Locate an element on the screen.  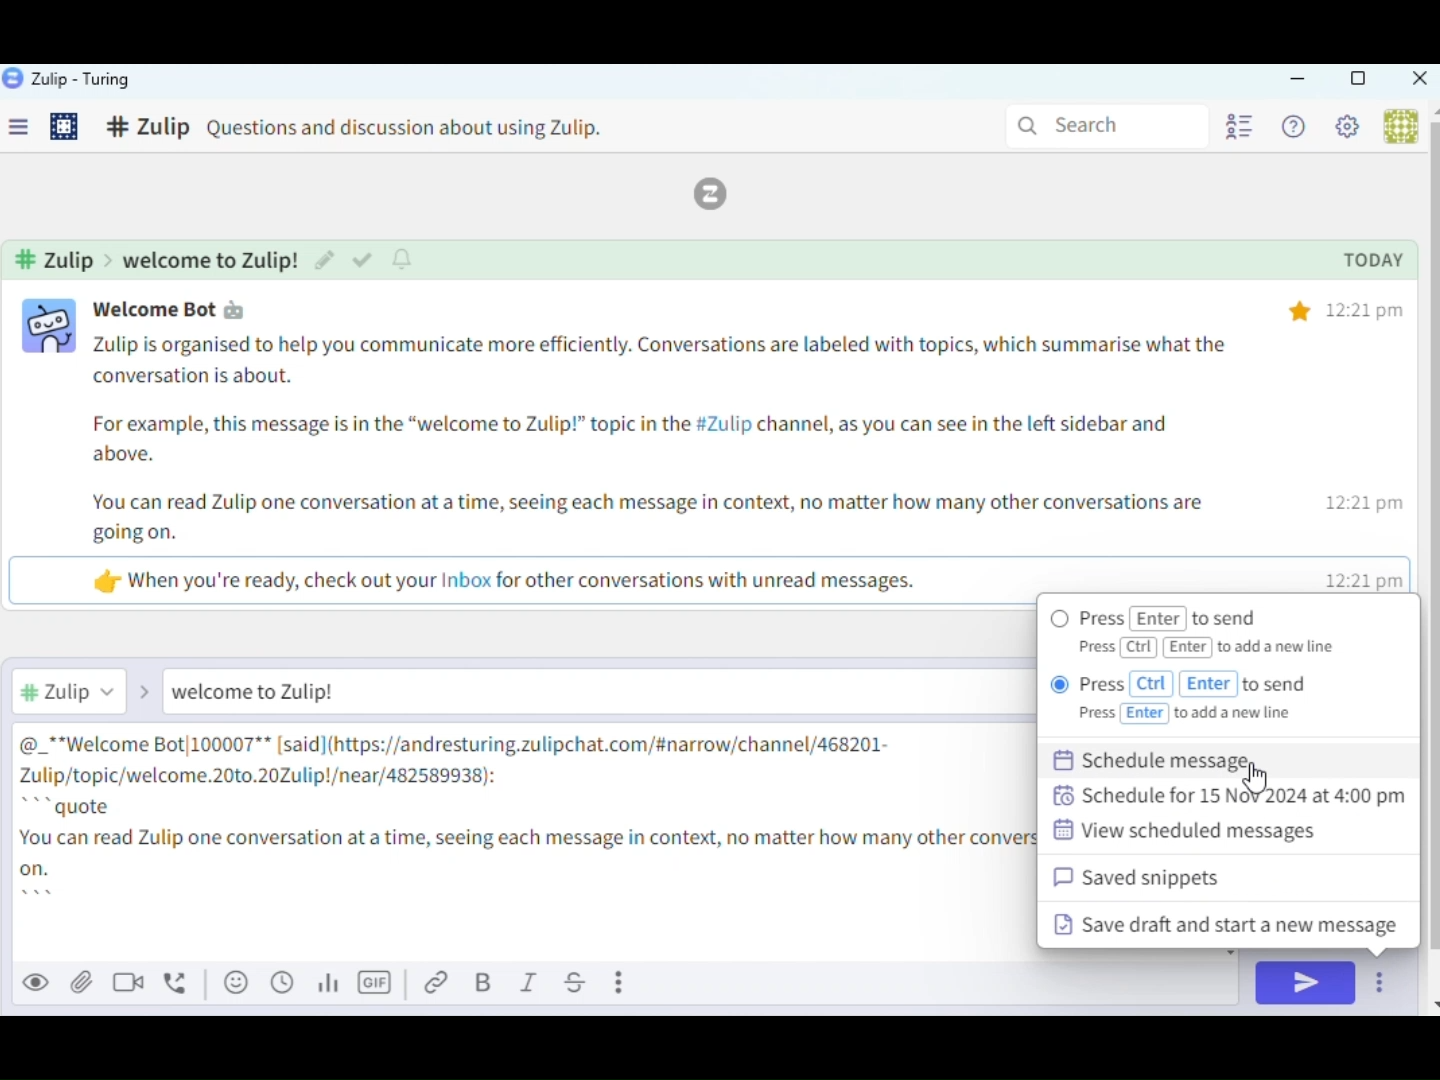
user name is located at coordinates (186, 309).